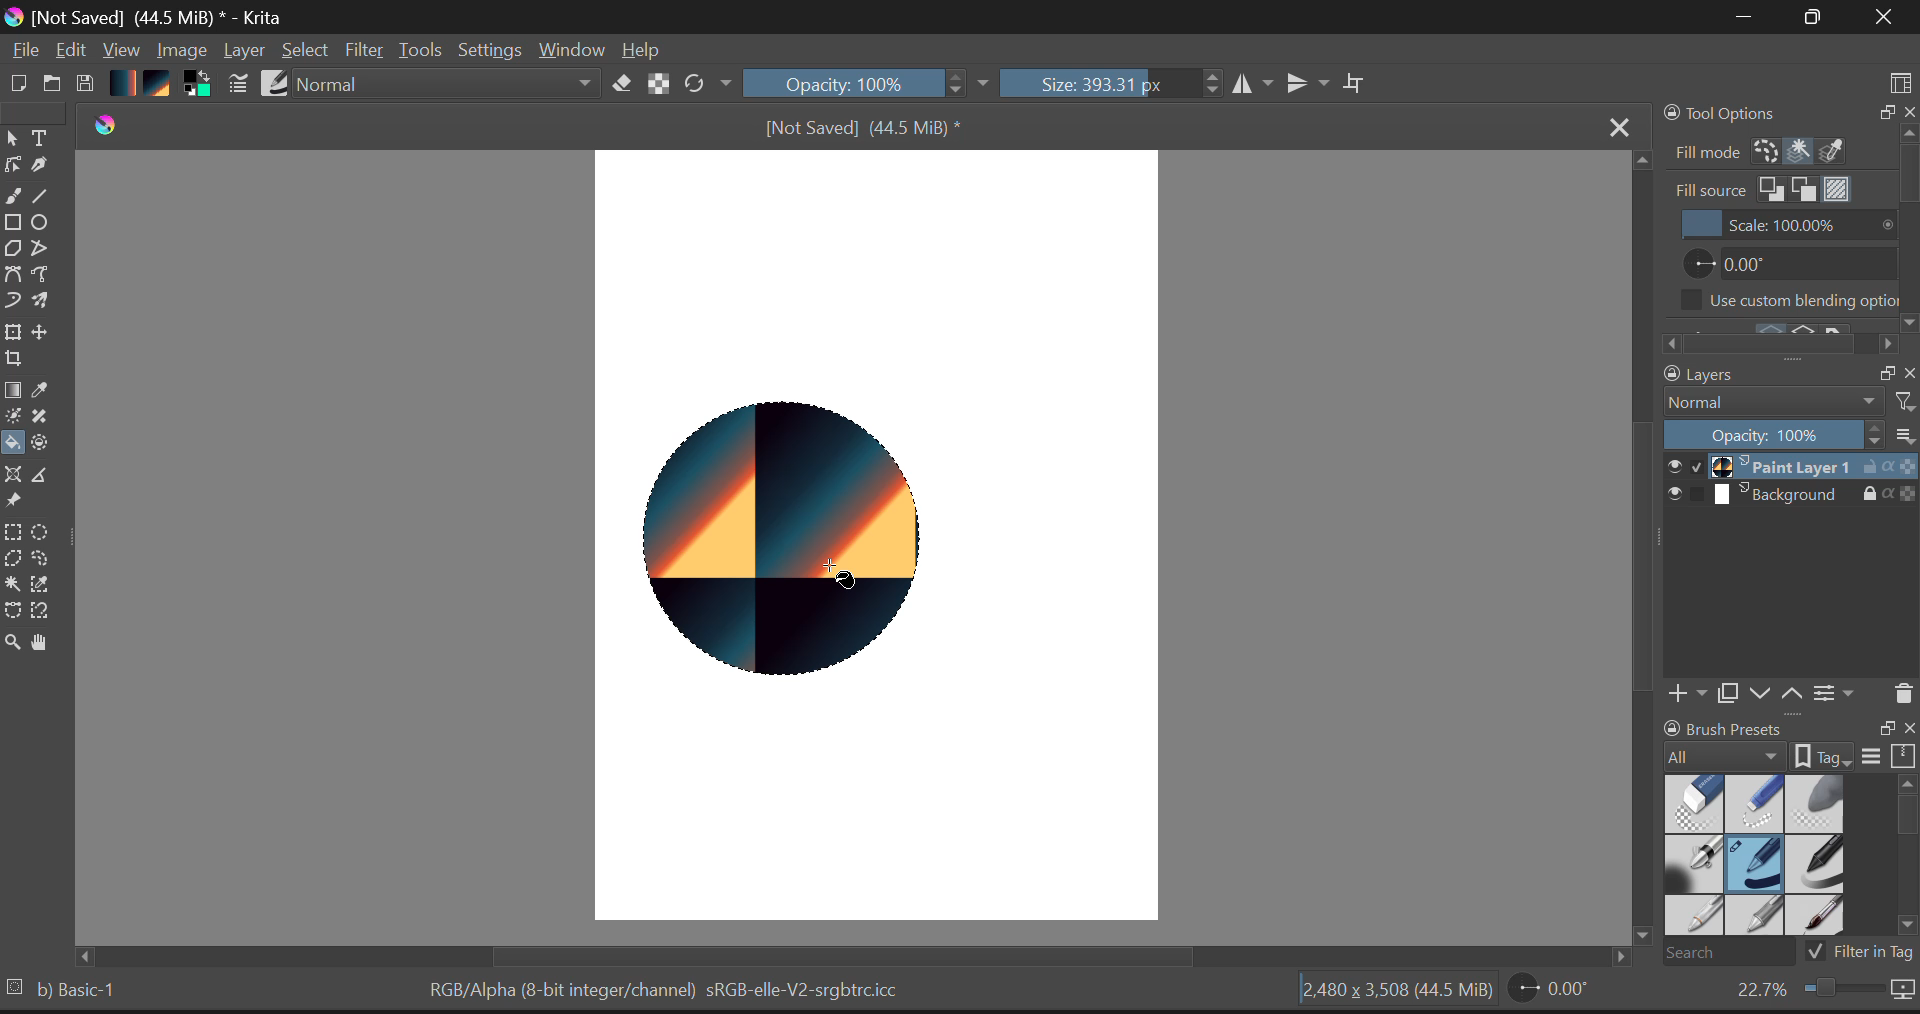 The image size is (1920, 1014). Describe the element at coordinates (1822, 994) in the screenshot. I see `Zoom` at that location.